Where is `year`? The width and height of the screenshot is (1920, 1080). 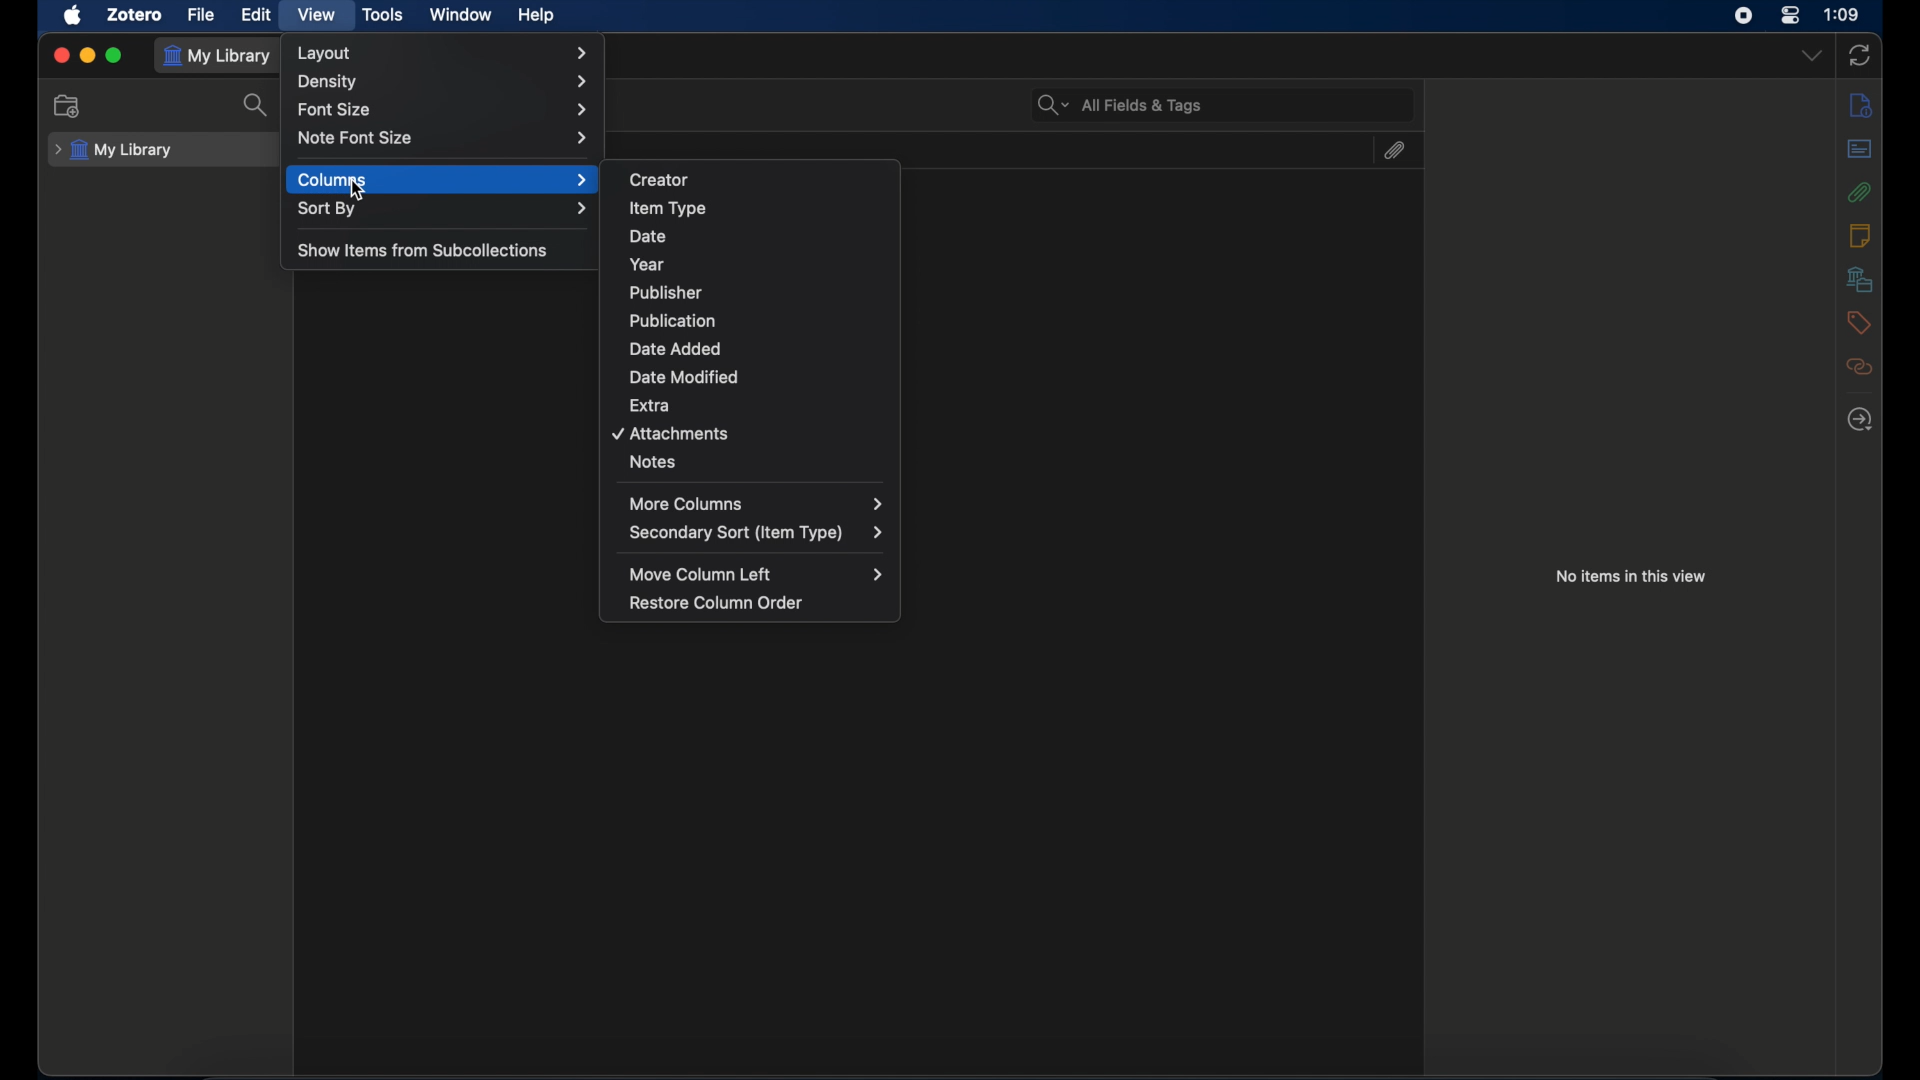
year is located at coordinates (647, 264).